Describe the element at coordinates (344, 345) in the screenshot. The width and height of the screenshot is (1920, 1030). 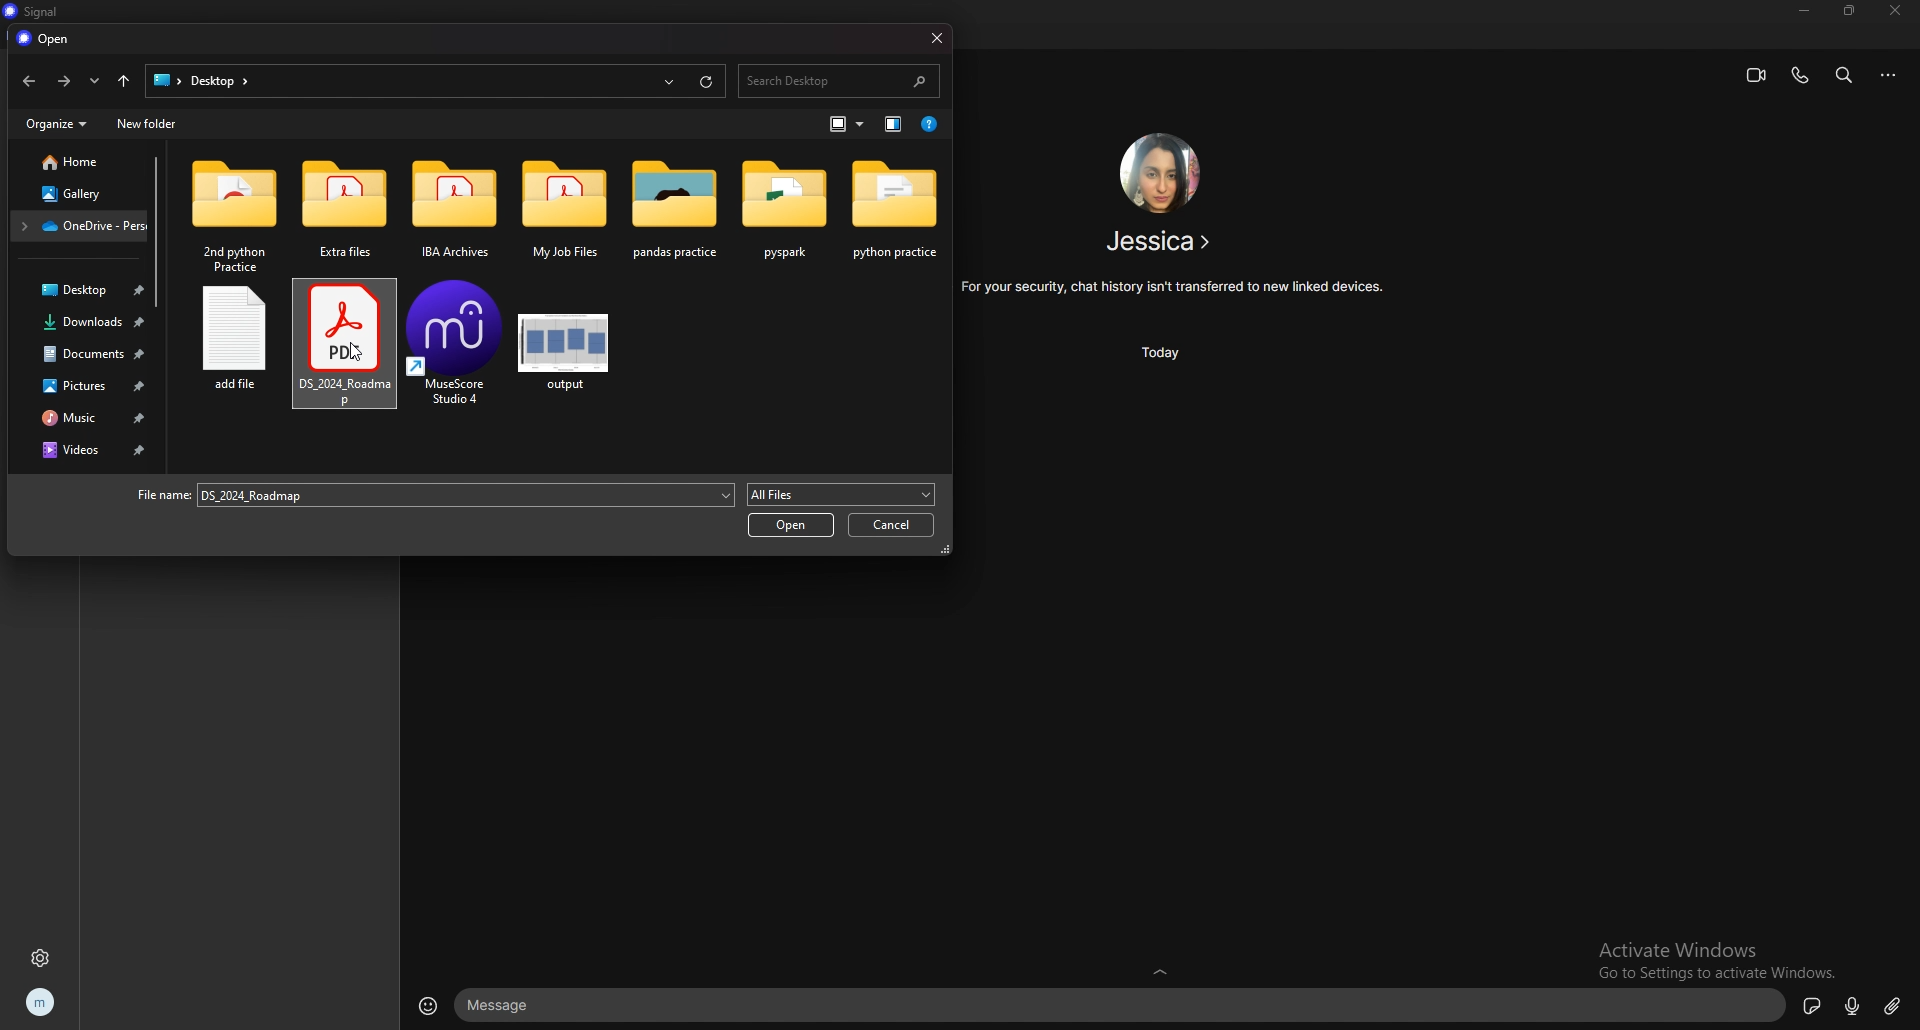
I see `chosen document` at that location.